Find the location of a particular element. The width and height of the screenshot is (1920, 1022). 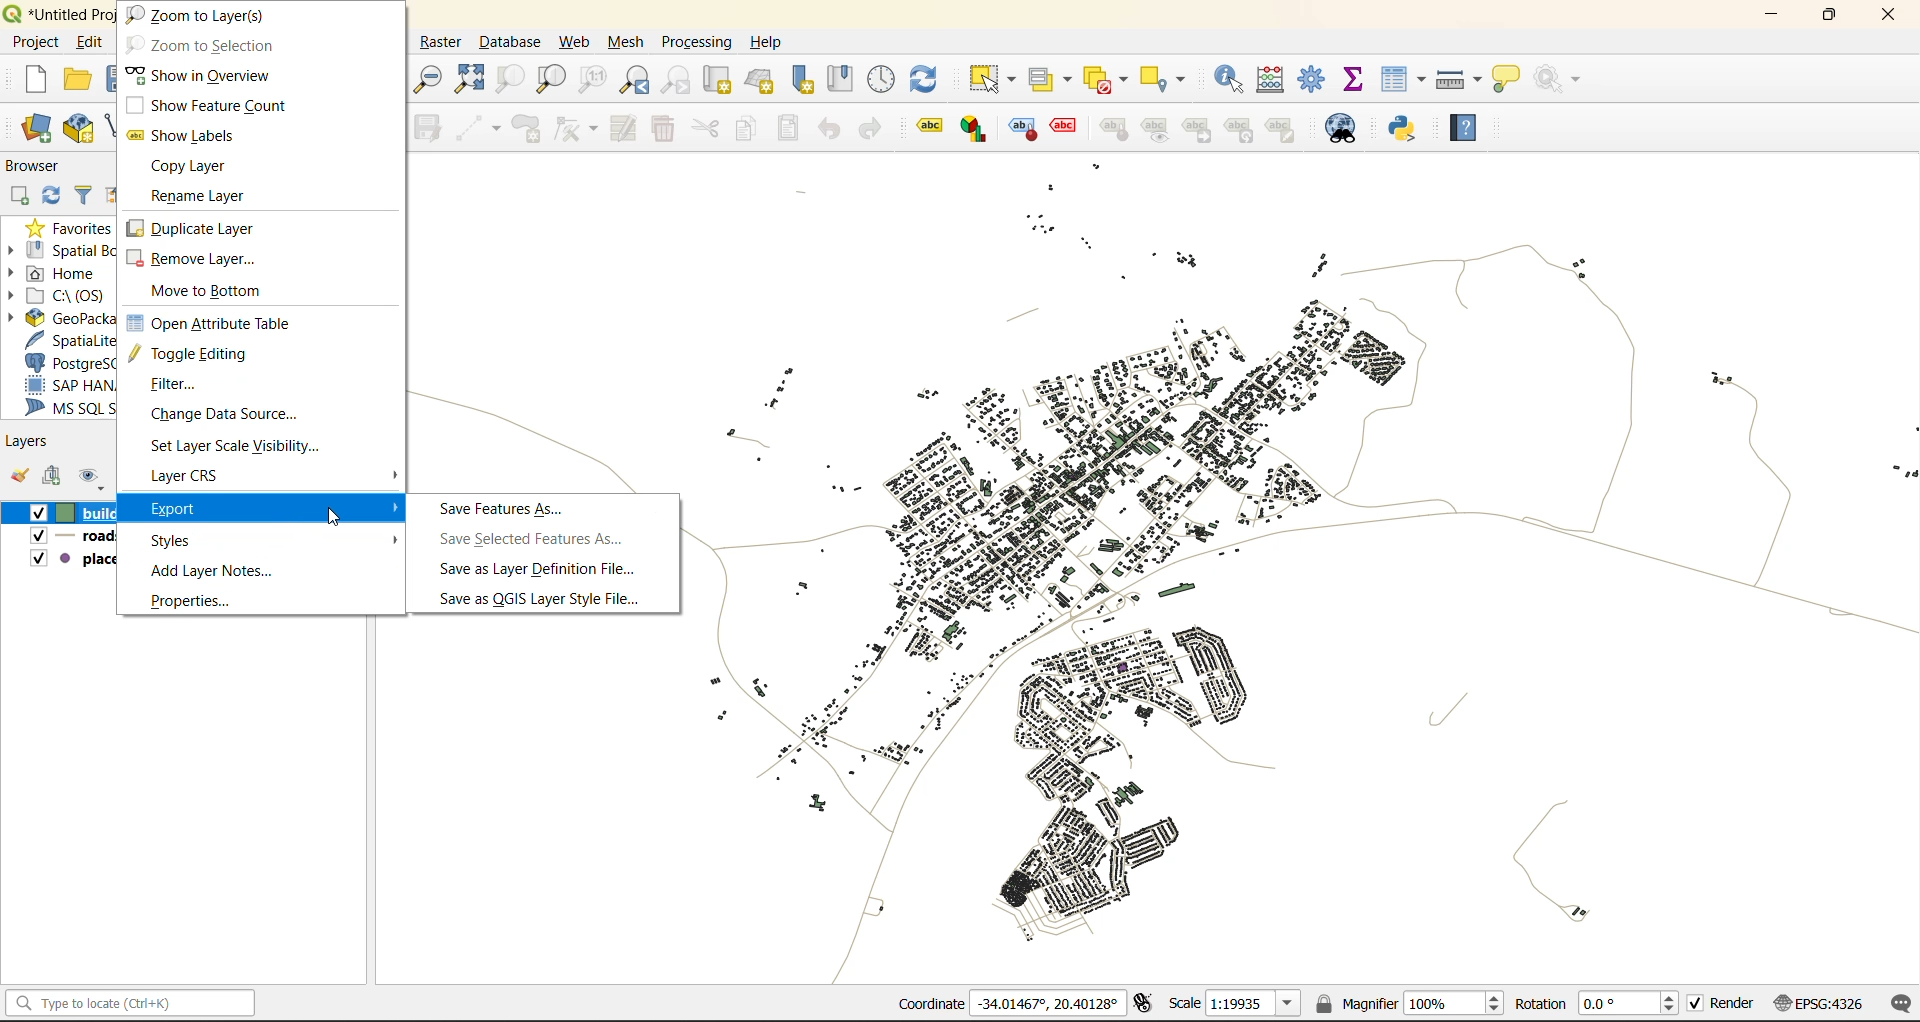

calculator is located at coordinates (1272, 82).